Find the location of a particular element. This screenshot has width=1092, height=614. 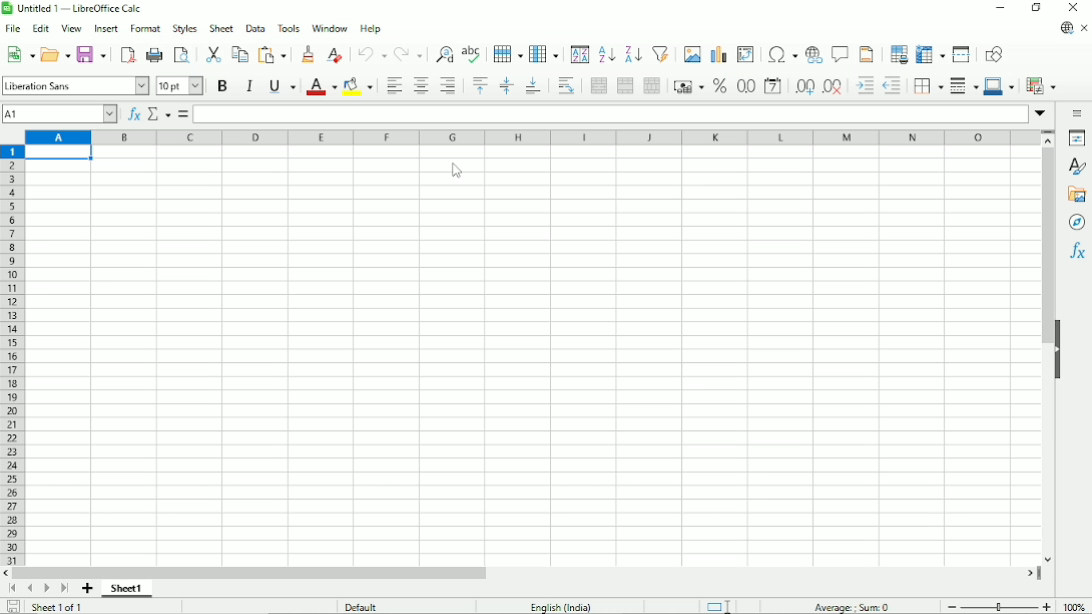

Headers and footers is located at coordinates (866, 53).